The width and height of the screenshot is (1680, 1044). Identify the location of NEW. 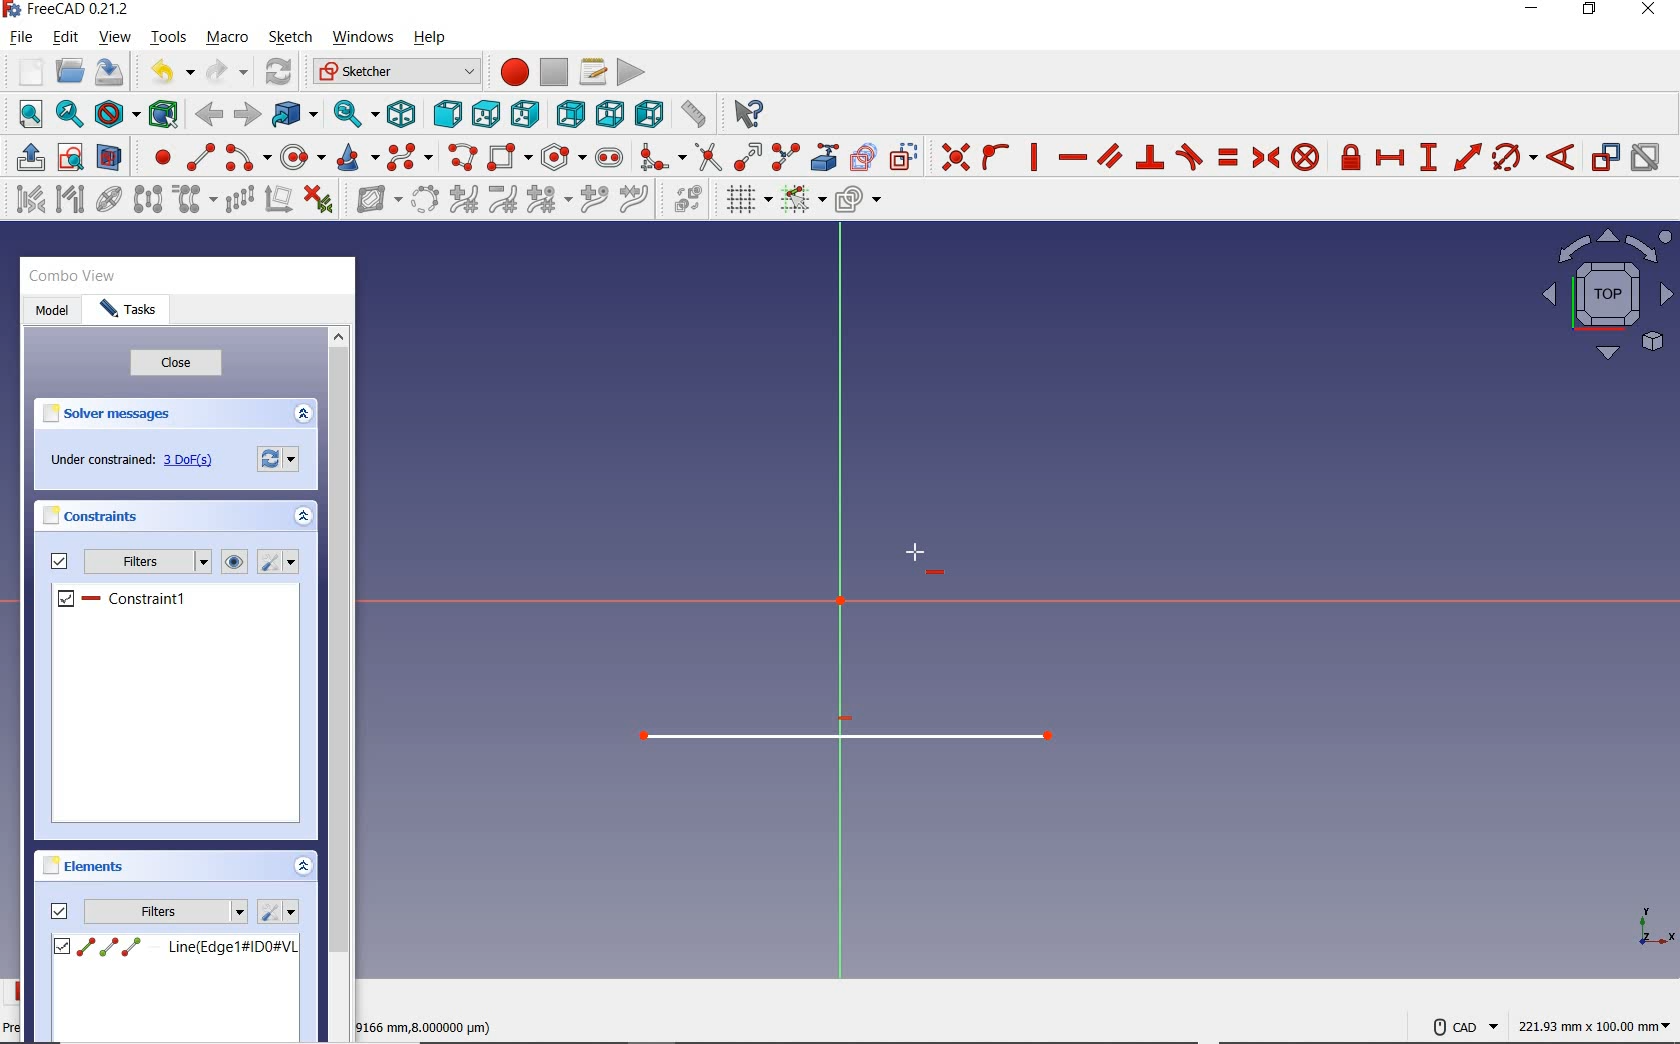
(26, 70).